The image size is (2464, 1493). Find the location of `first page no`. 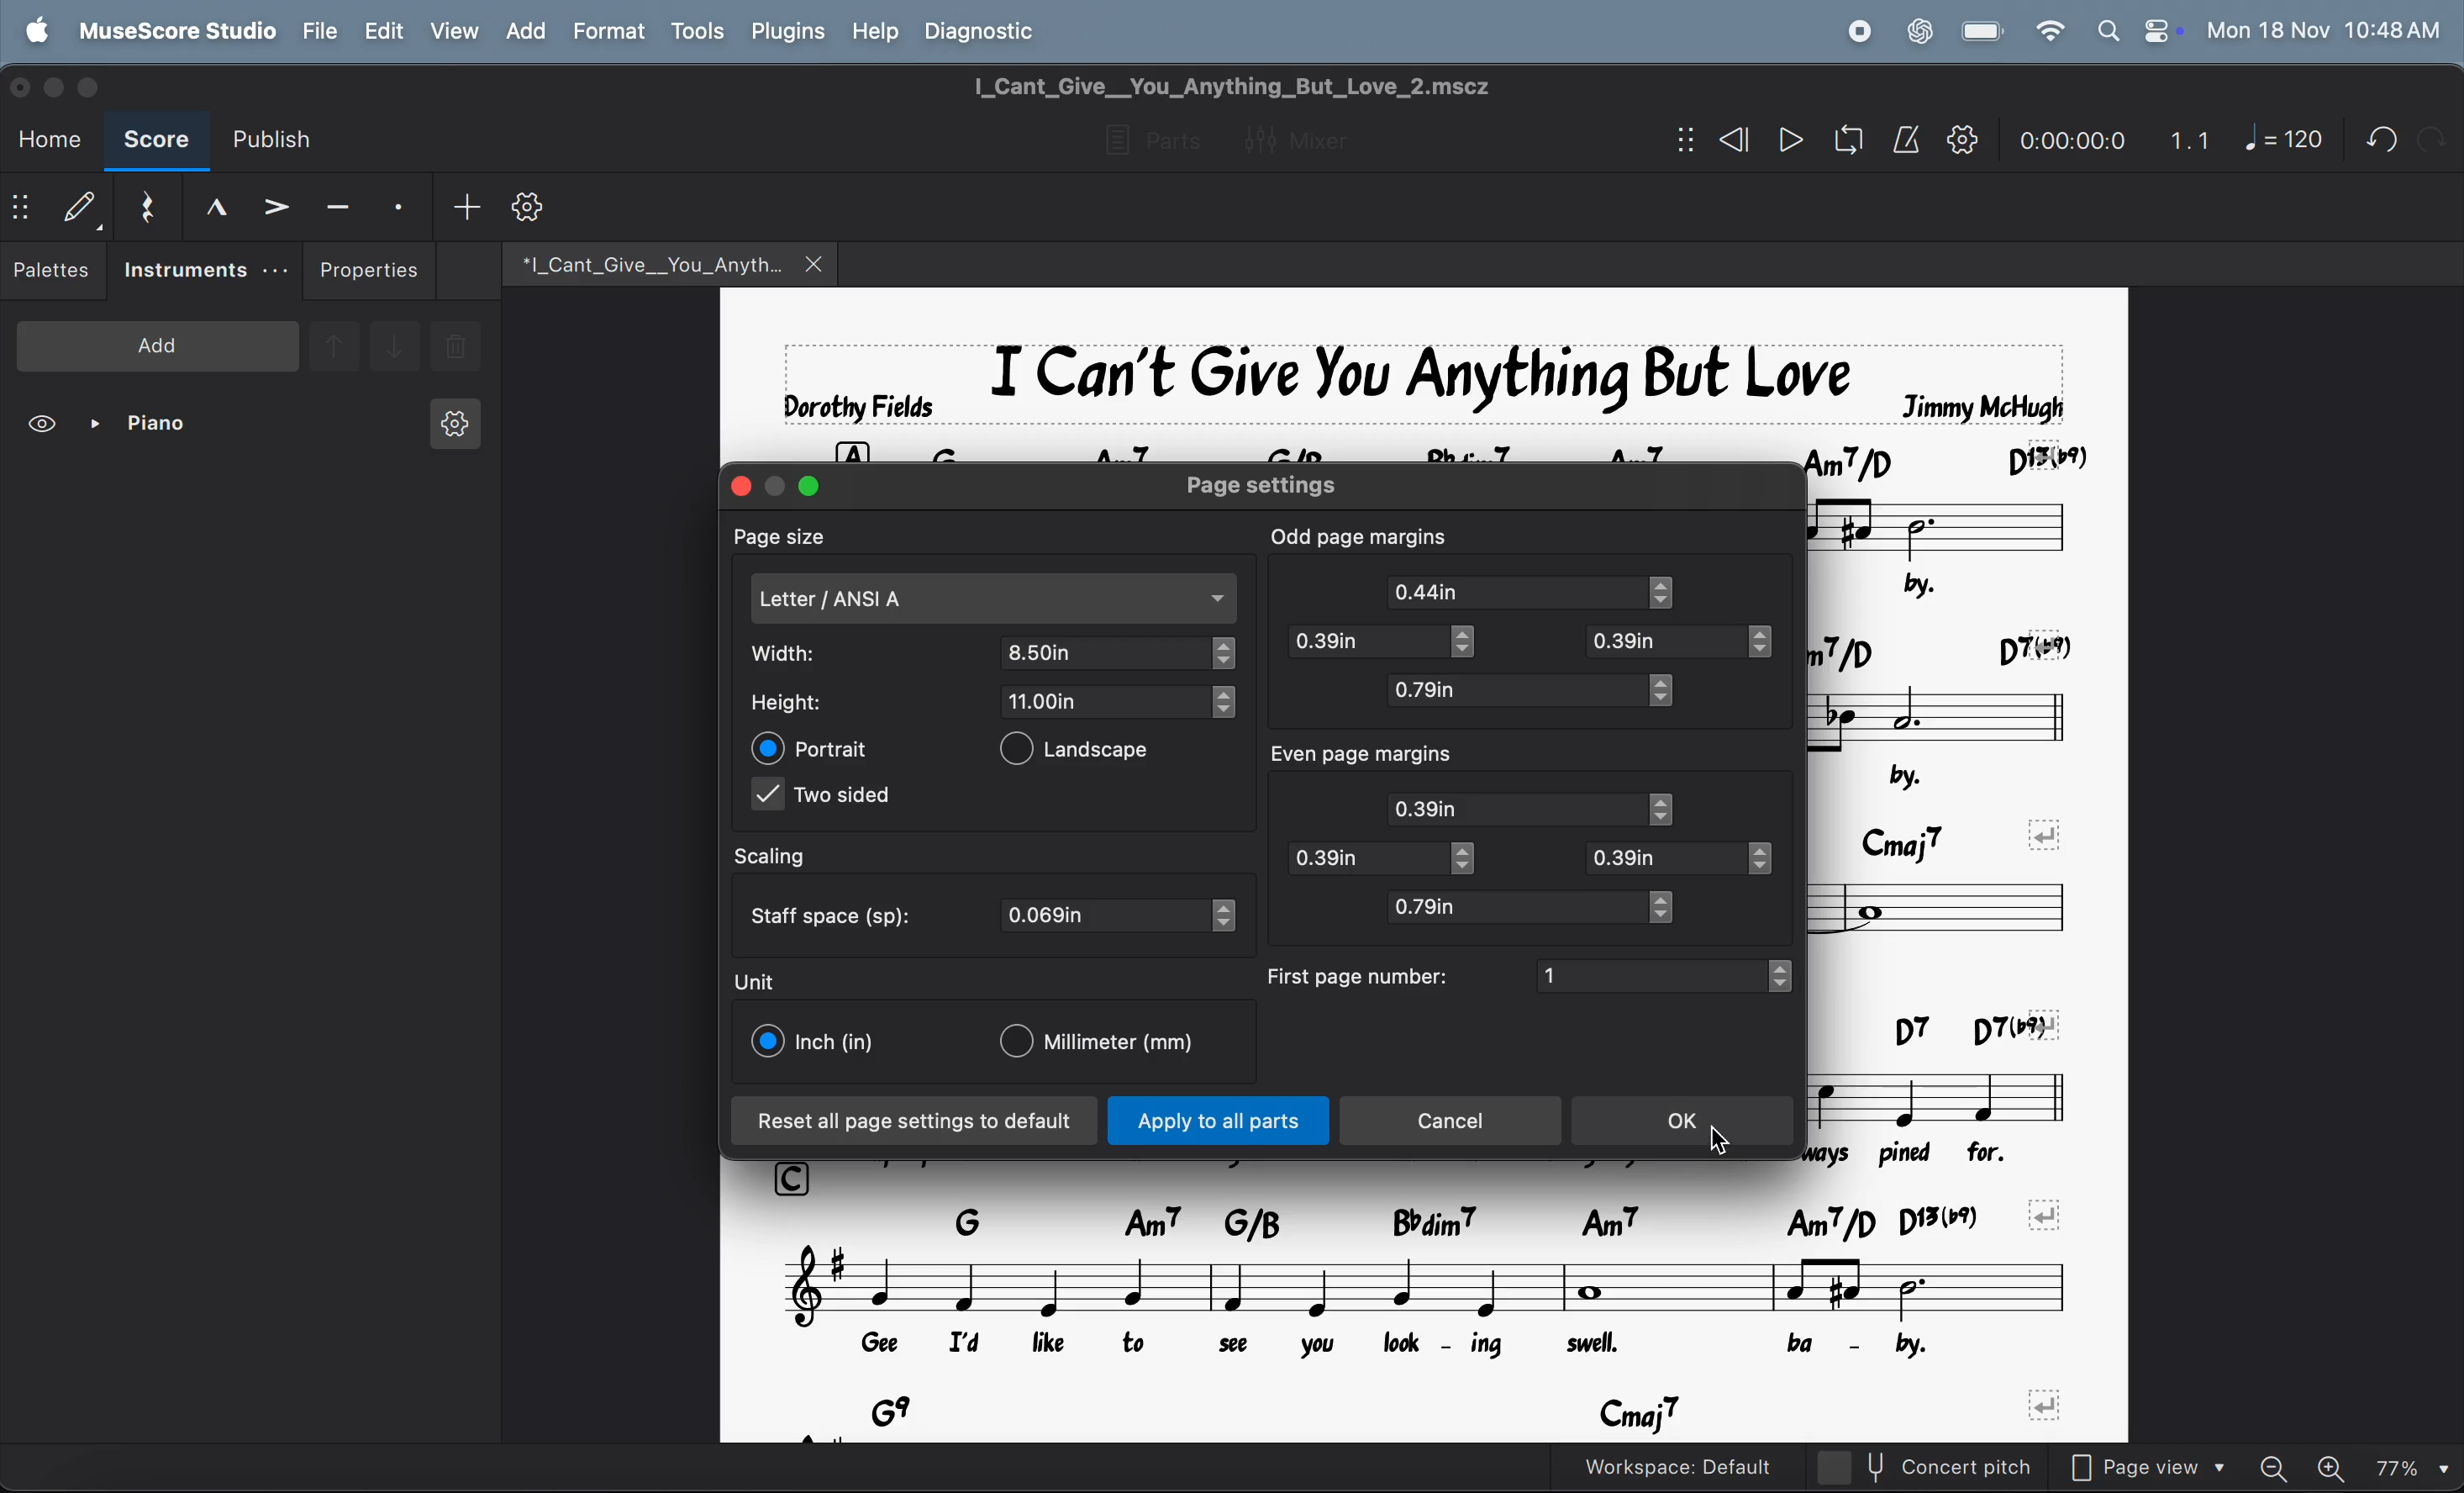

first page no is located at coordinates (1360, 975).